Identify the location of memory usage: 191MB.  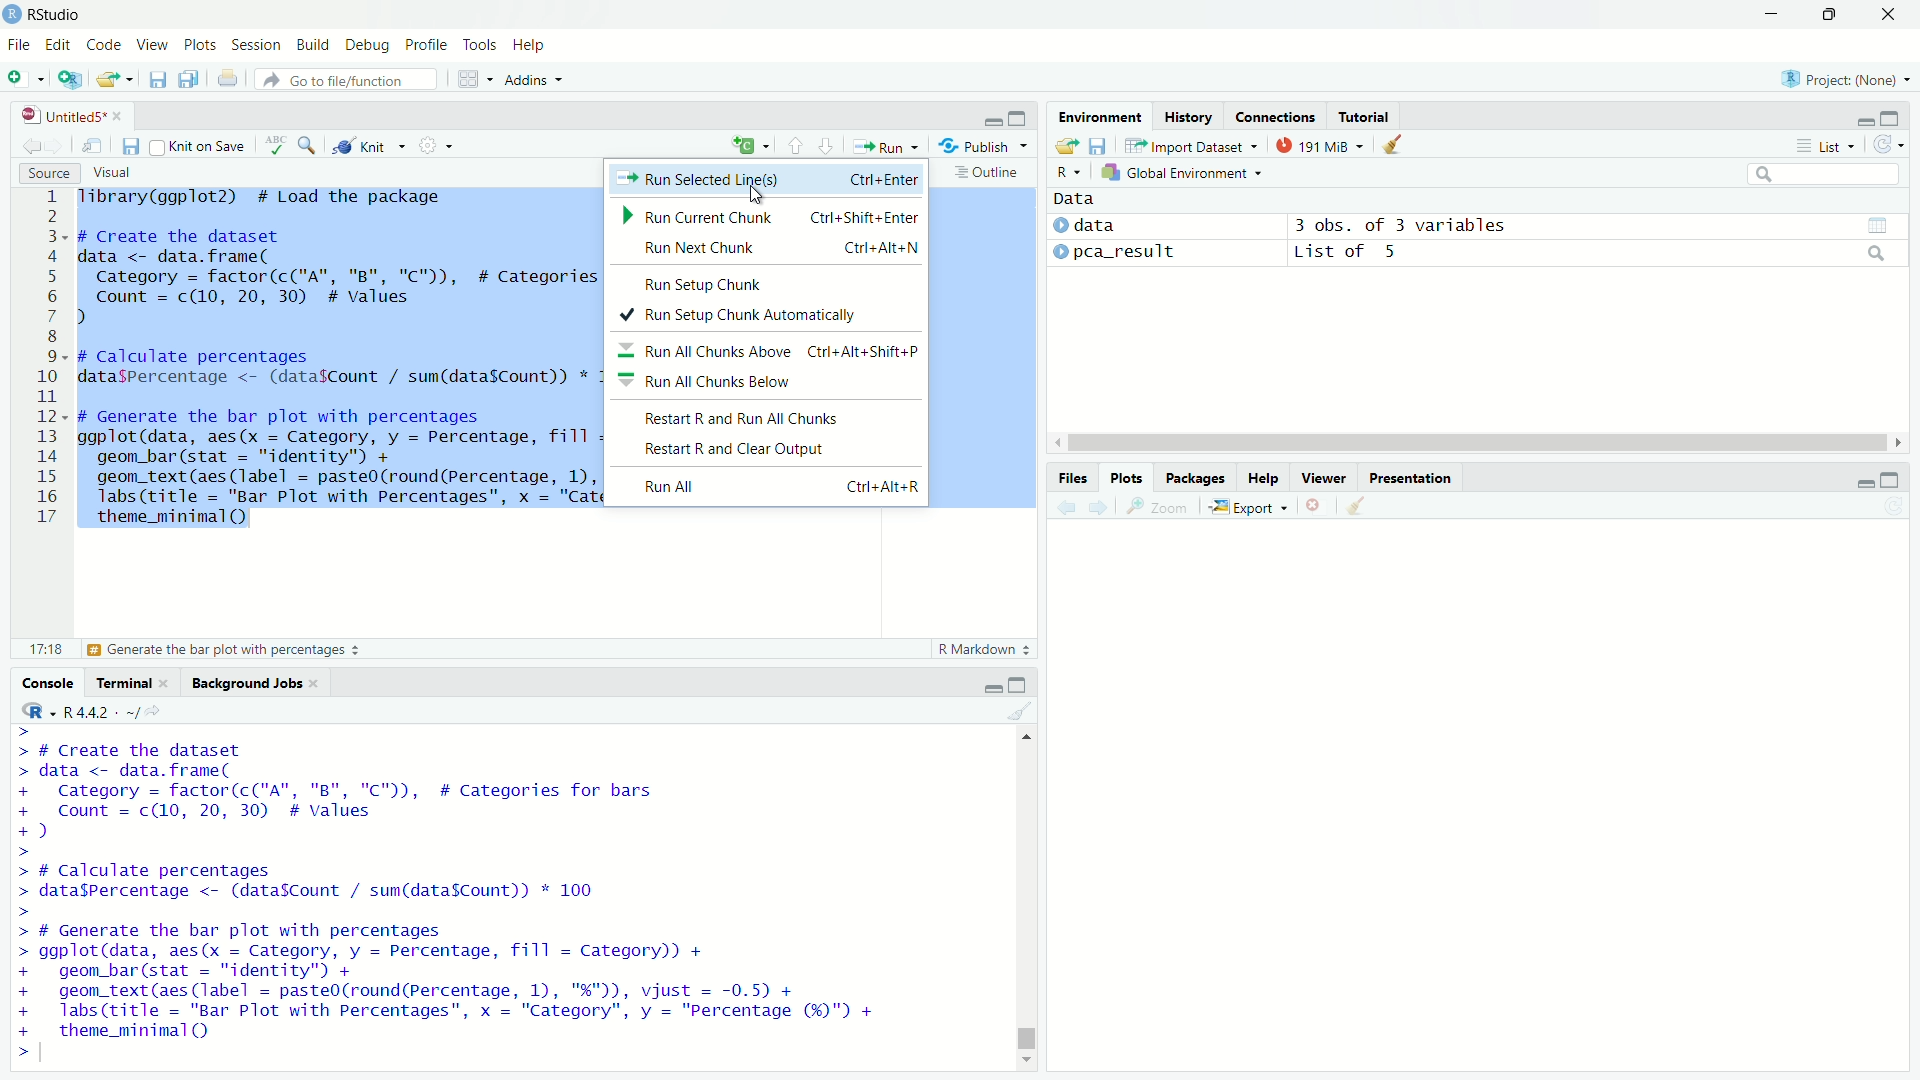
(1323, 144).